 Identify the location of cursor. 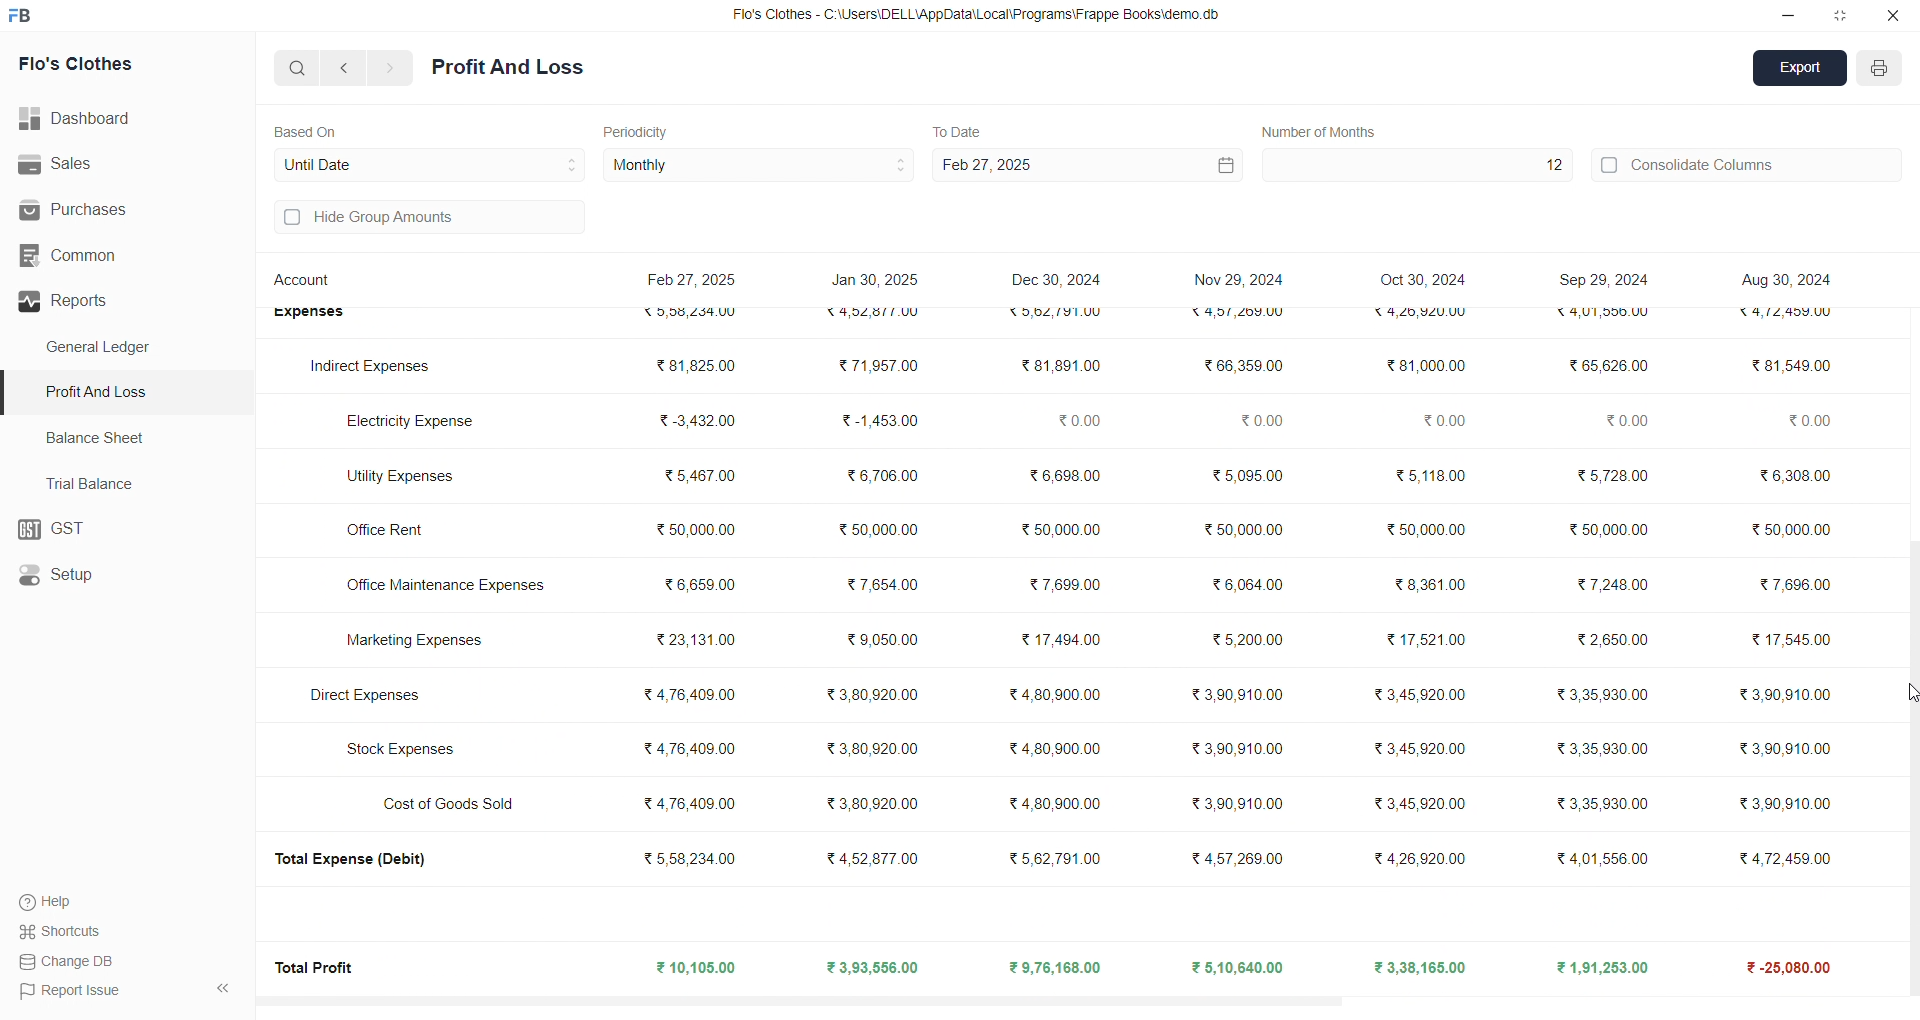
(1904, 693).